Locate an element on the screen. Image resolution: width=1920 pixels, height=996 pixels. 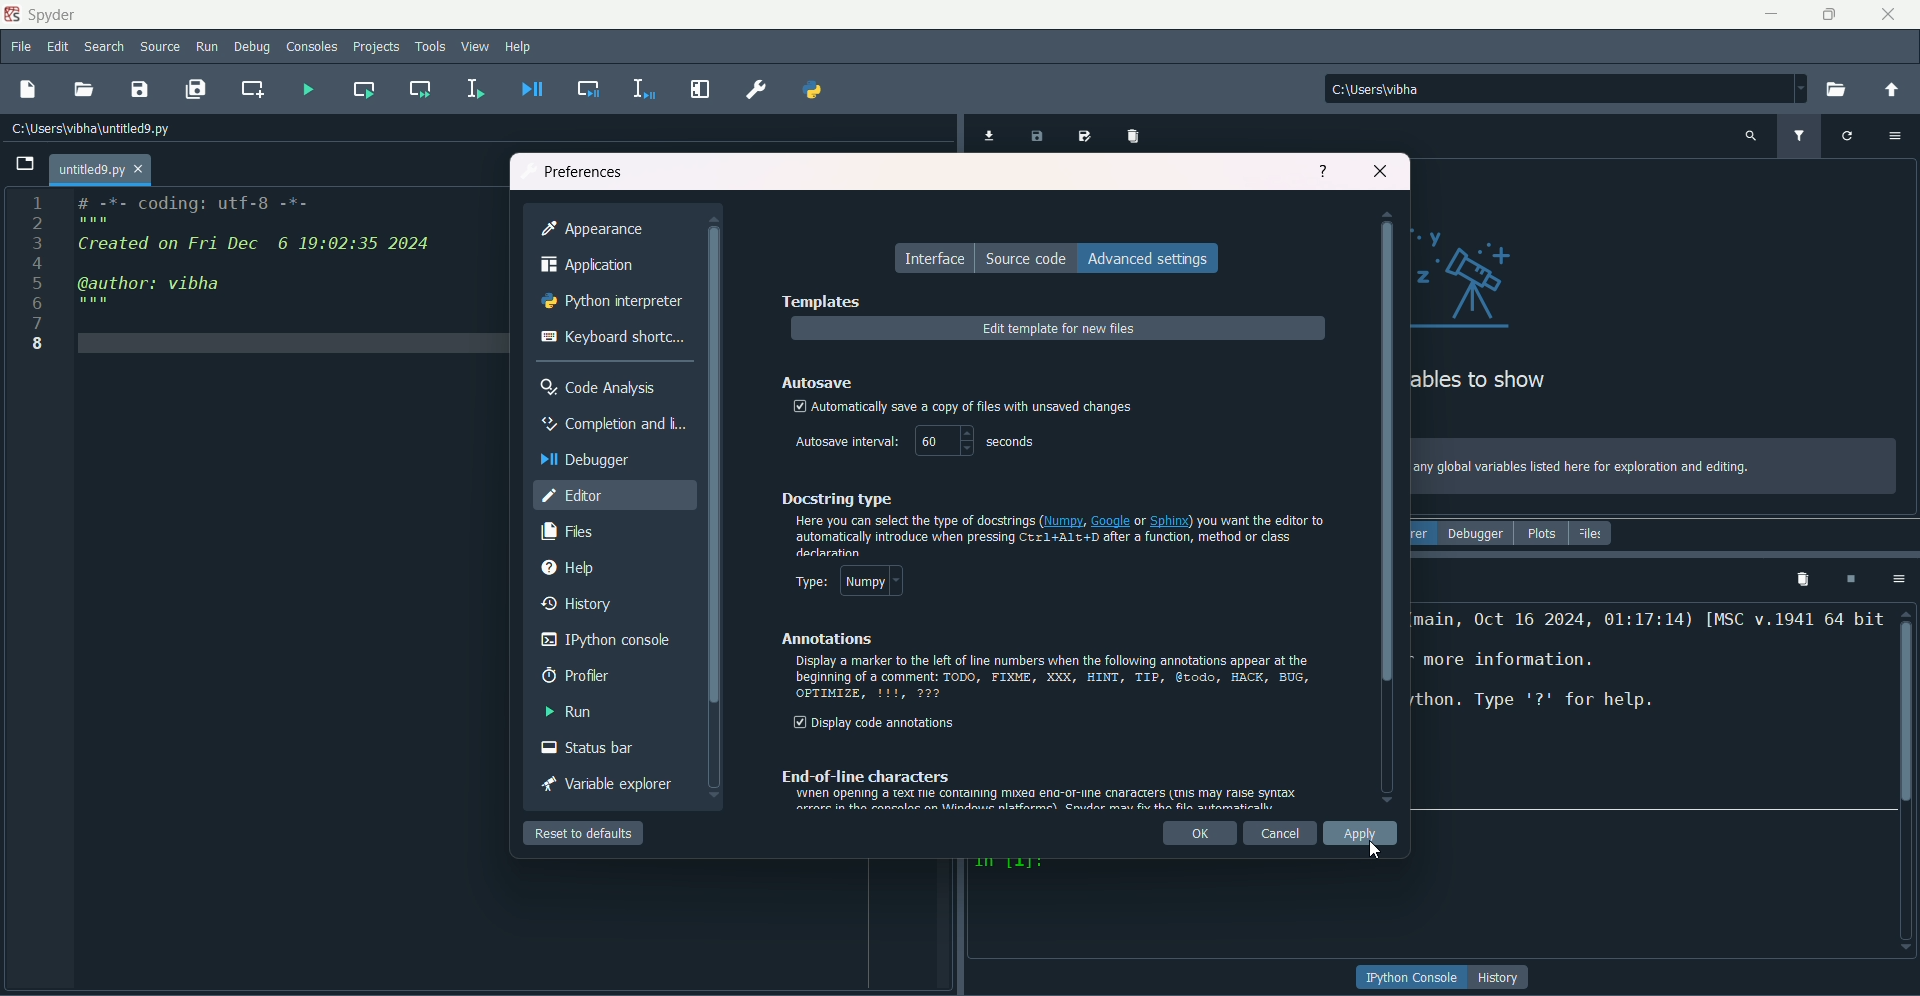
apply is located at coordinates (1363, 835).